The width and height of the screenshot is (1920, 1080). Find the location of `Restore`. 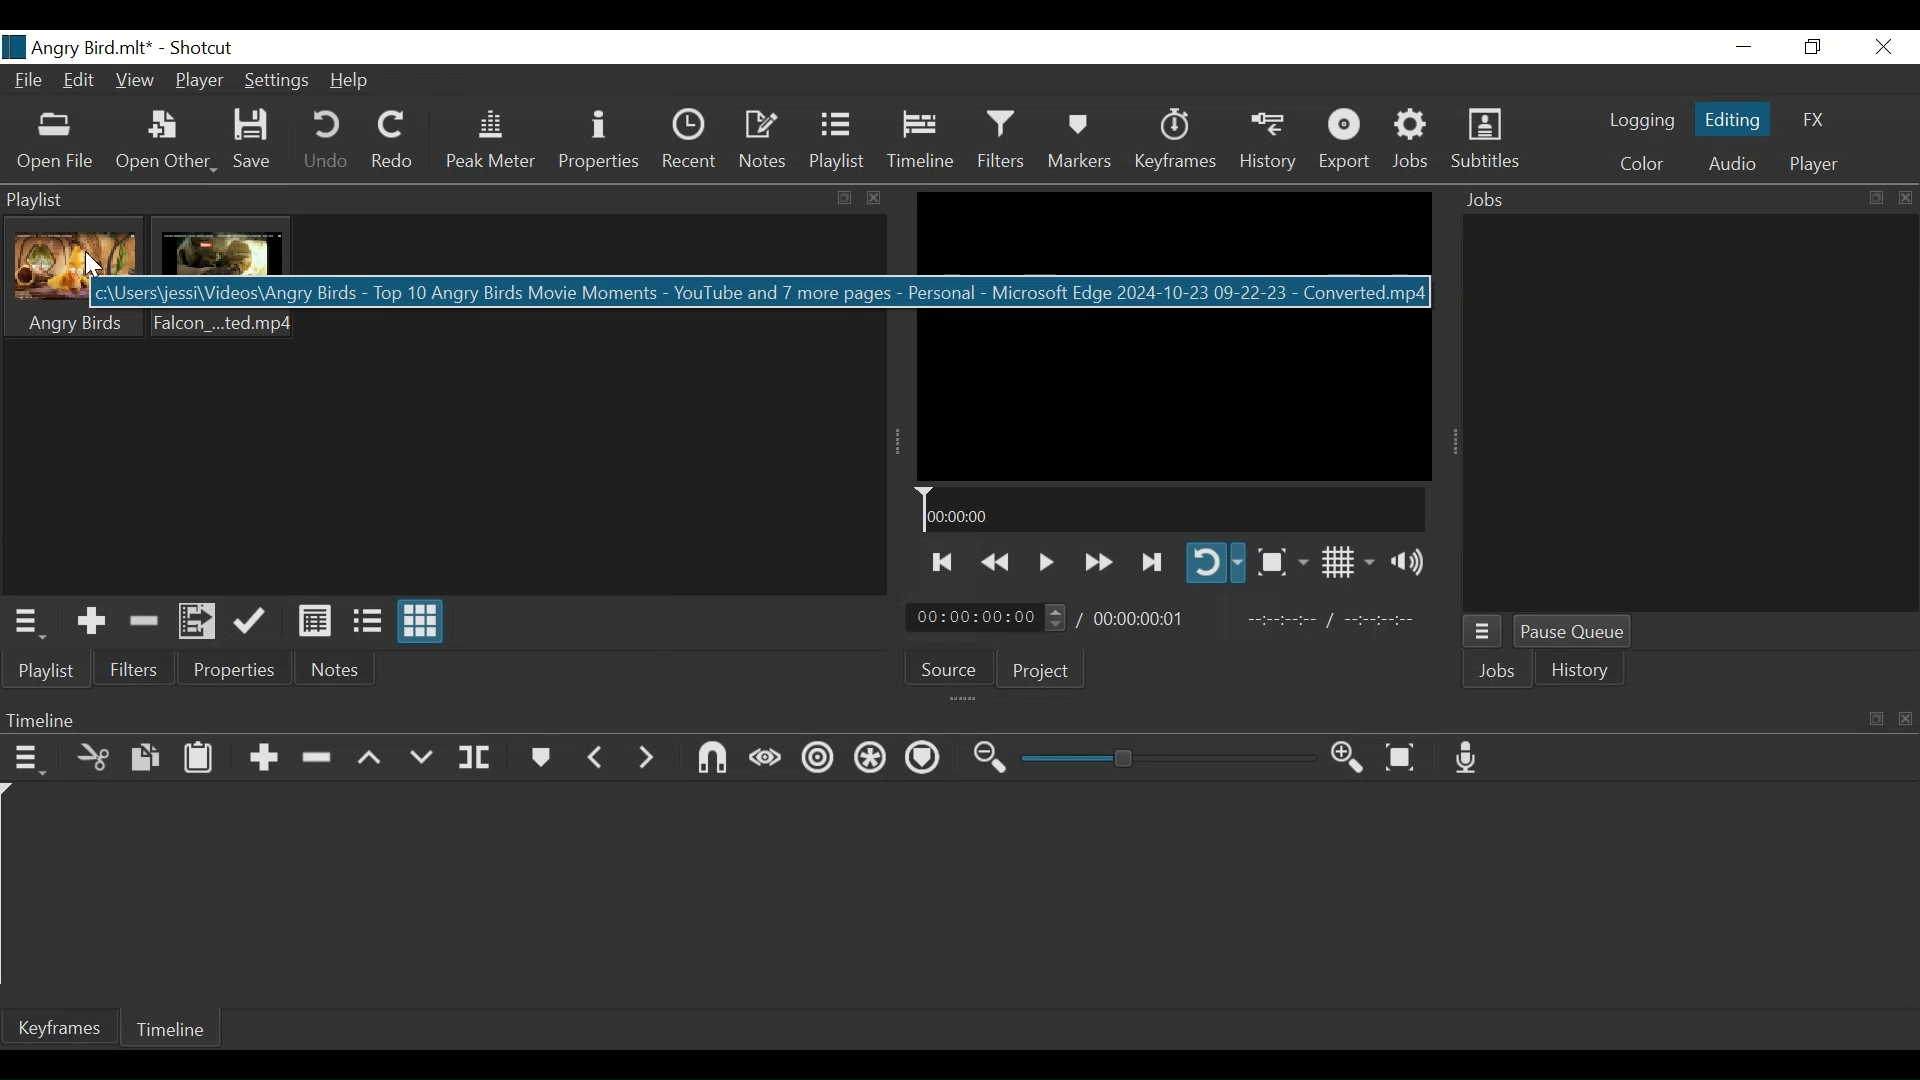

Restore is located at coordinates (1810, 47).